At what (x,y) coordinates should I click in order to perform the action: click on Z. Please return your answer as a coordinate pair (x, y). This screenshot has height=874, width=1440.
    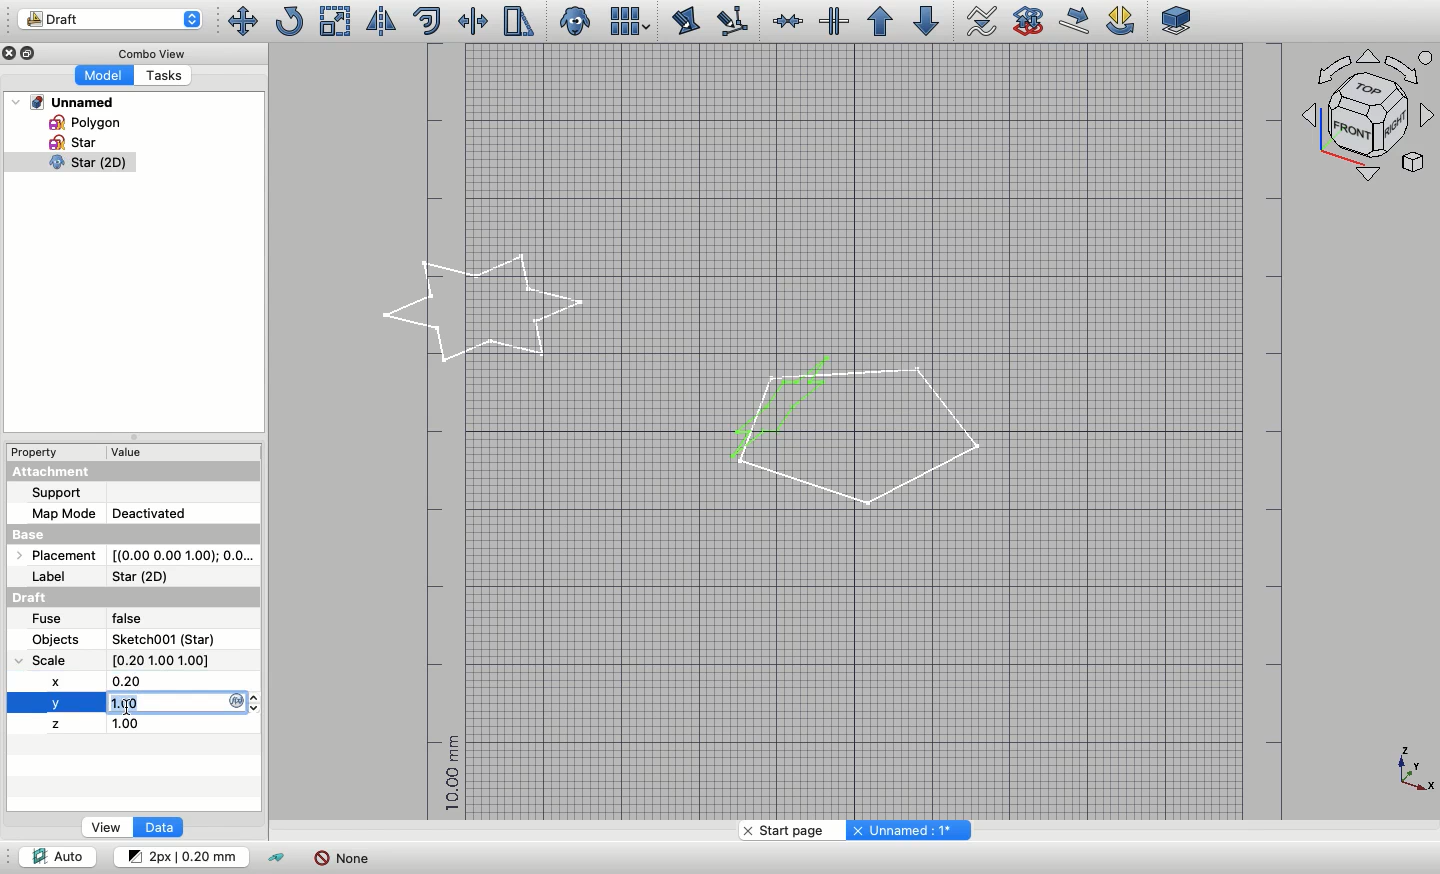
    Looking at the image, I should click on (56, 724).